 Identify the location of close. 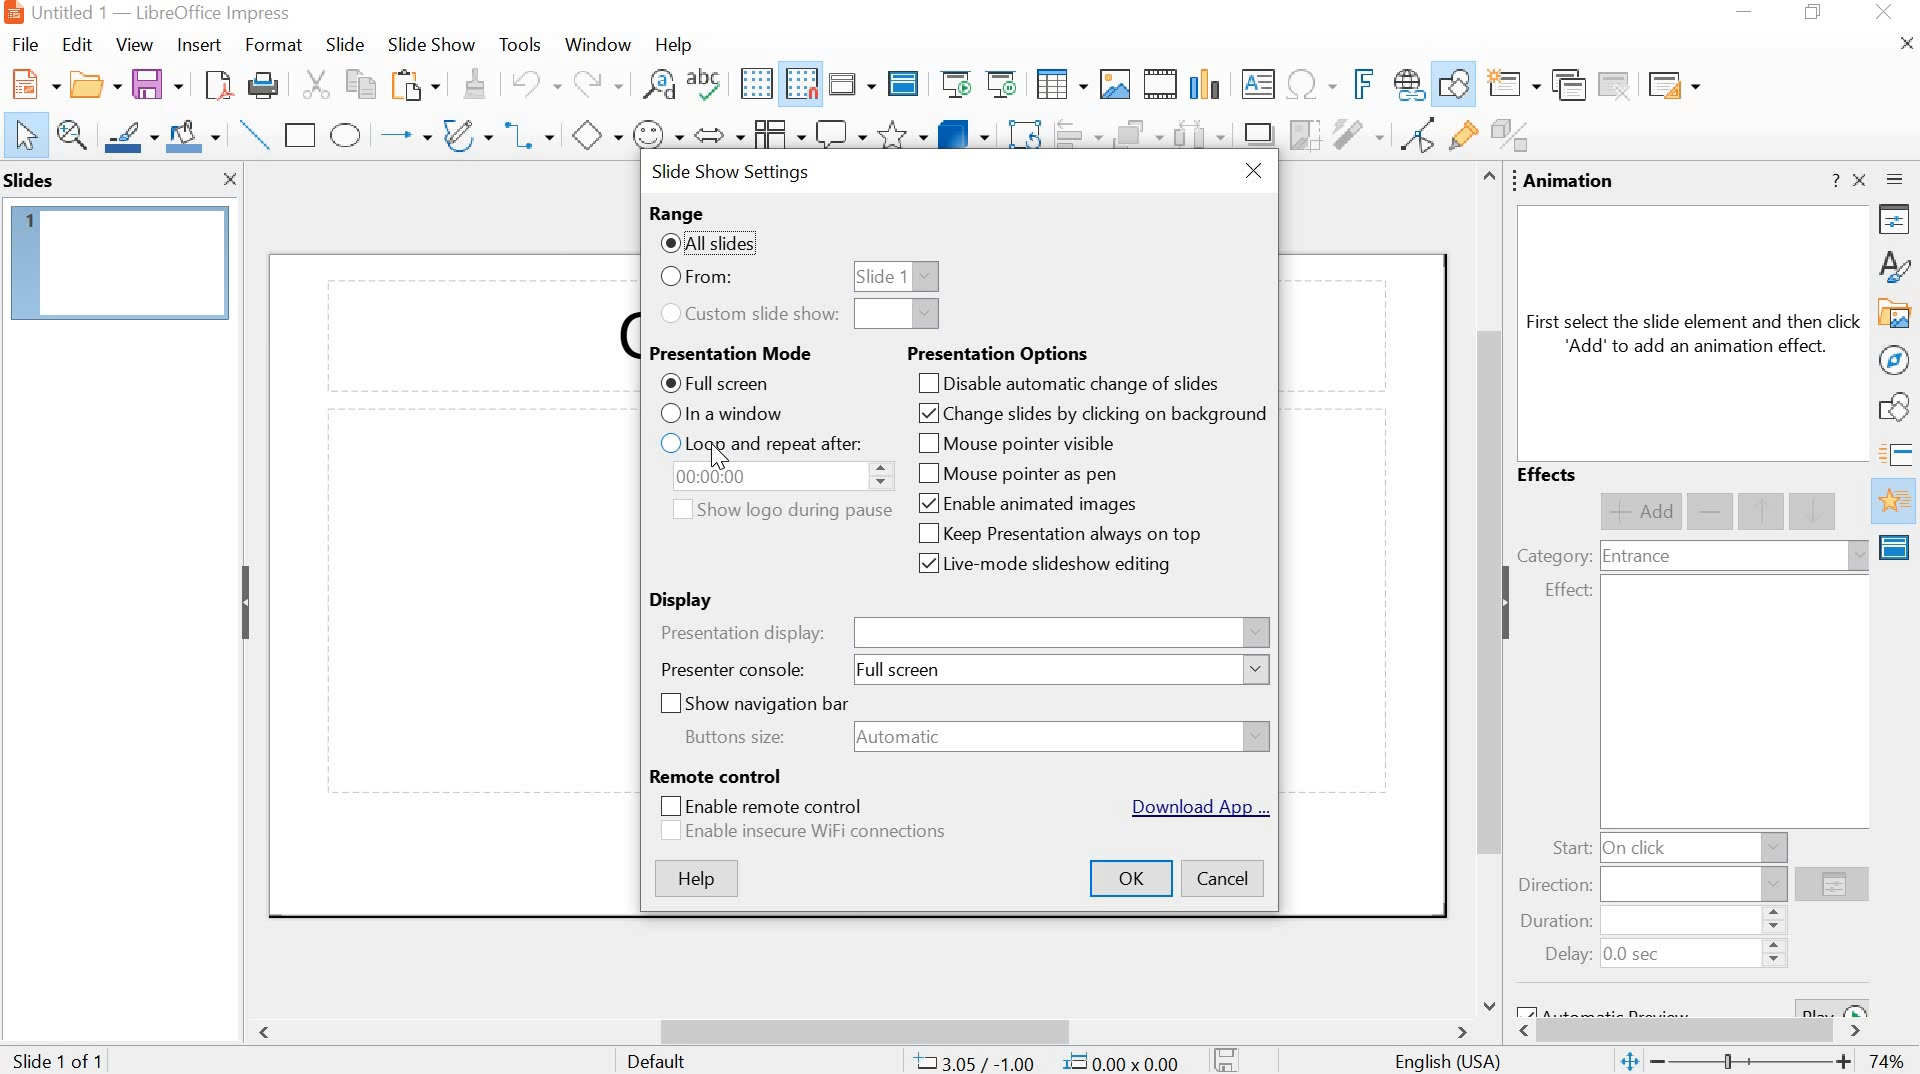
(231, 181).